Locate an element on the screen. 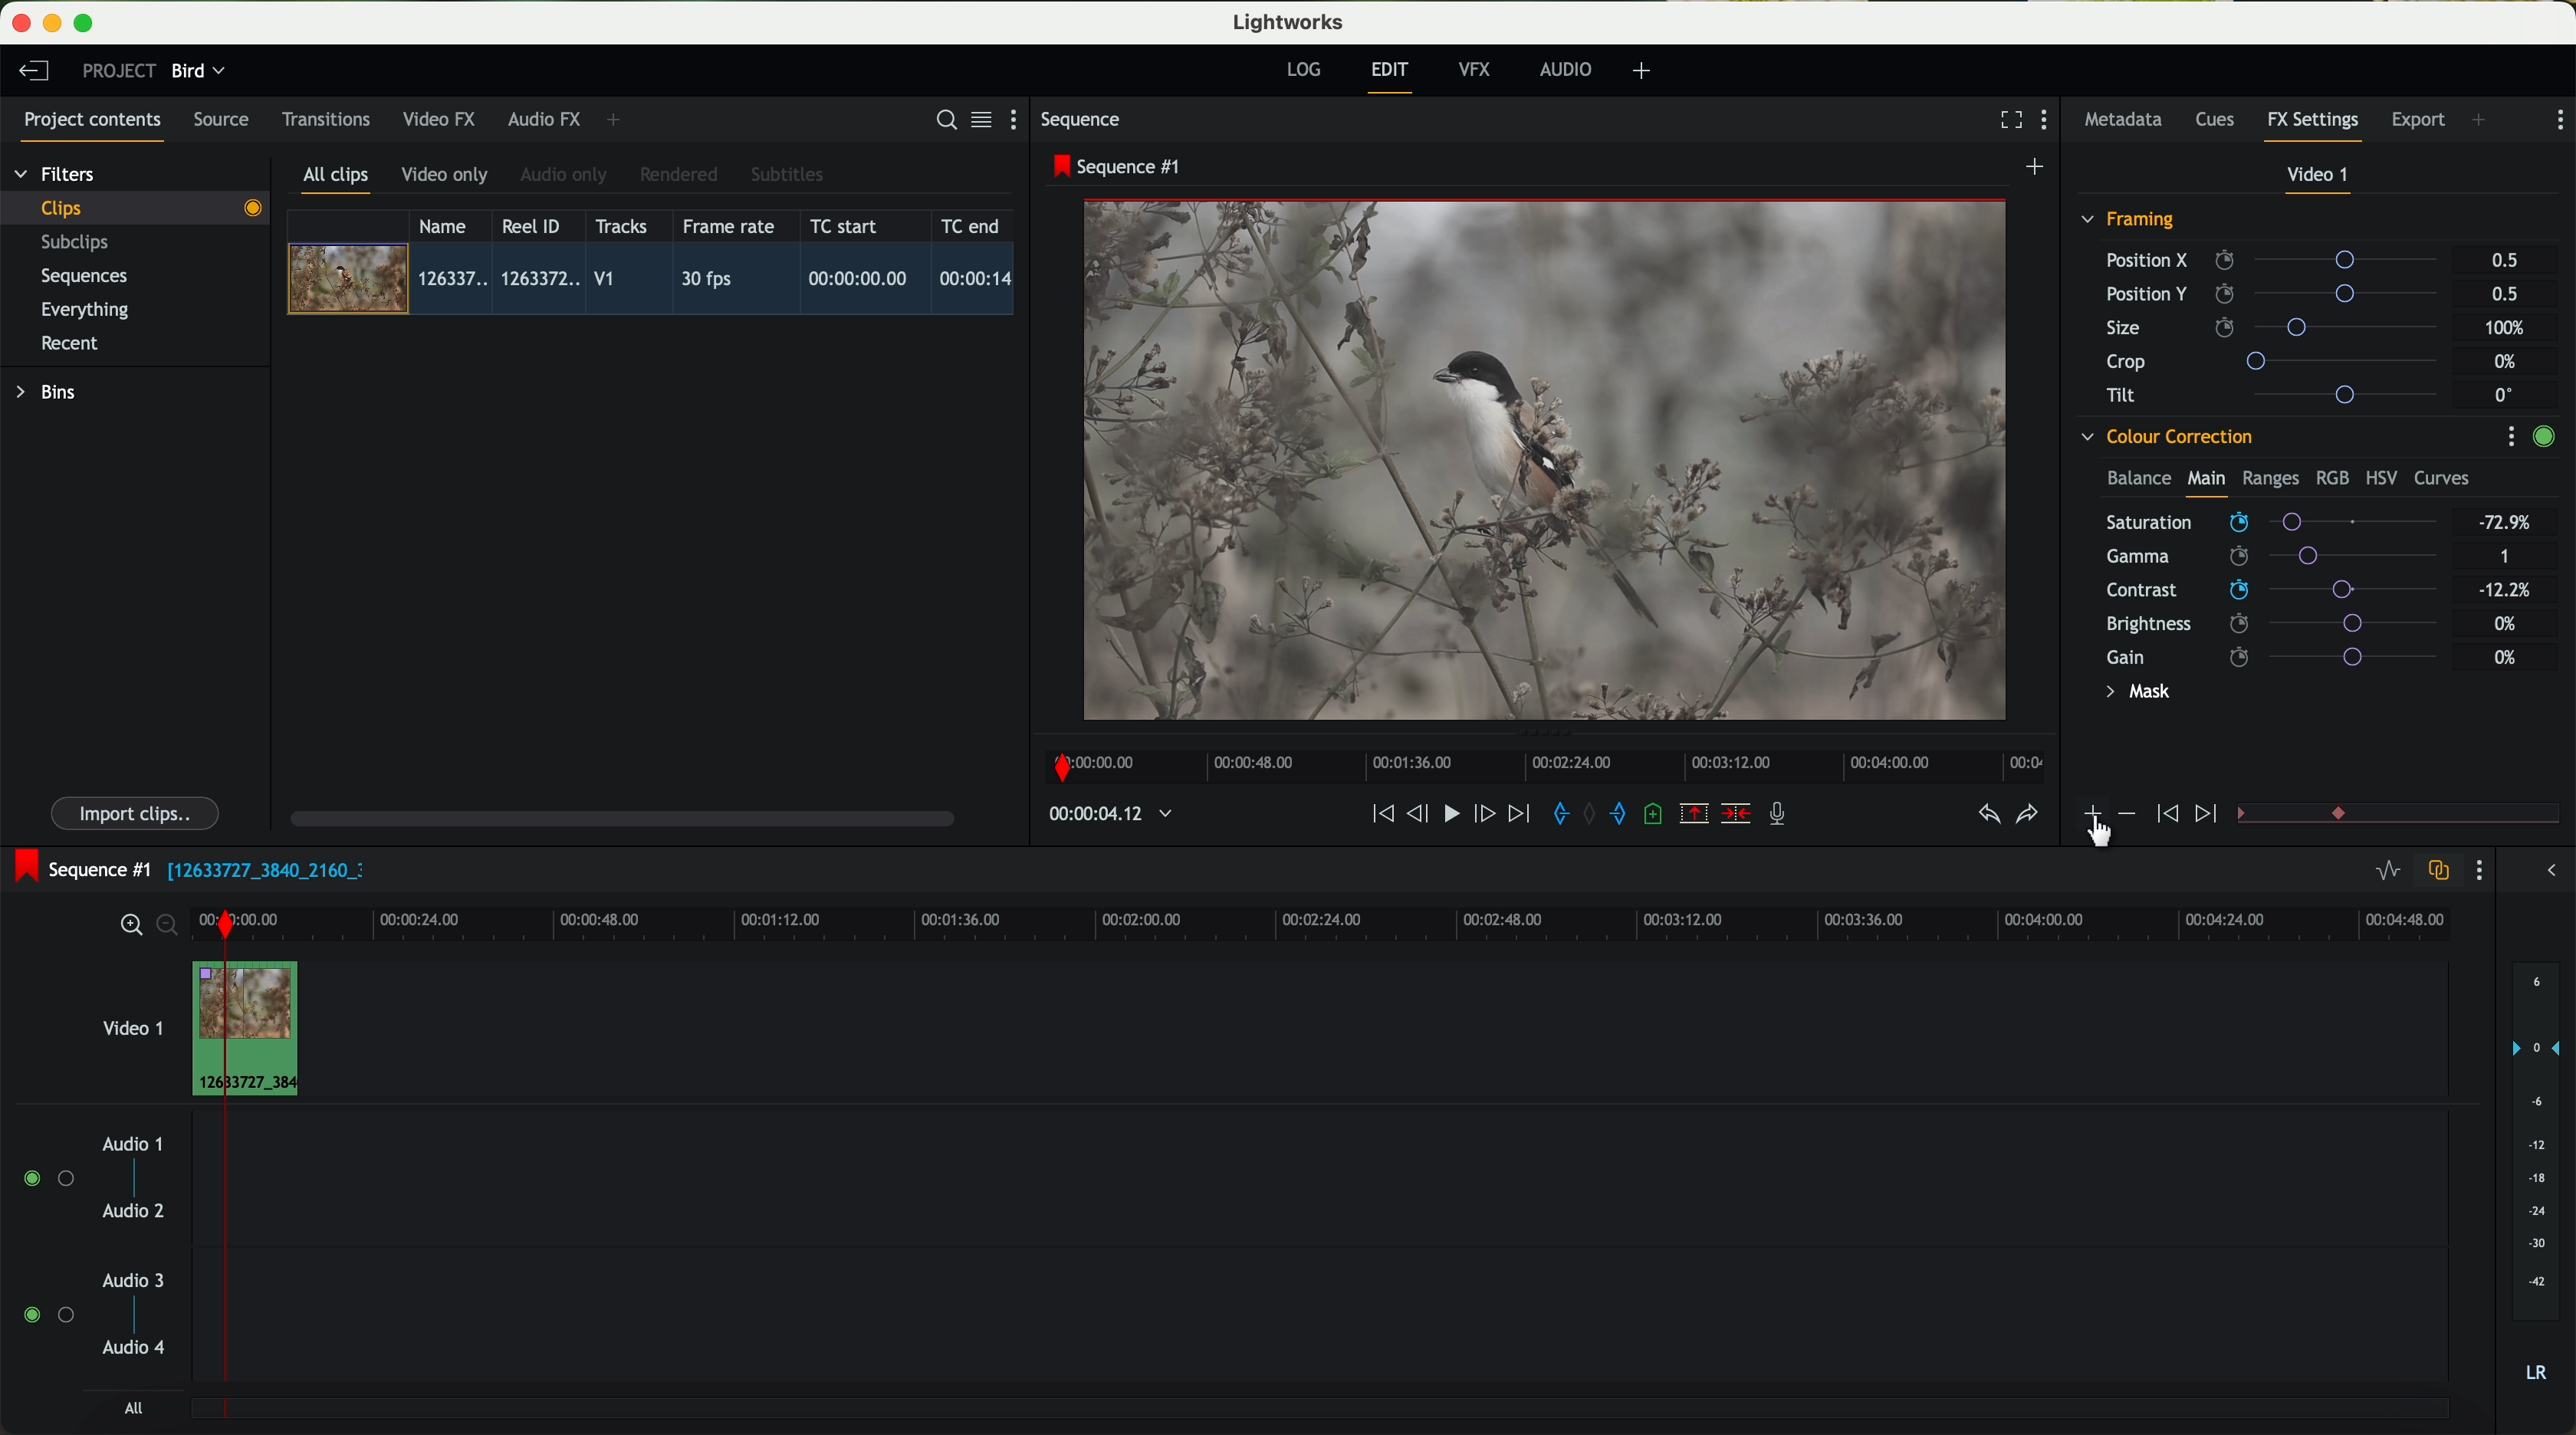  fullscreen is located at coordinates (2007, 119).